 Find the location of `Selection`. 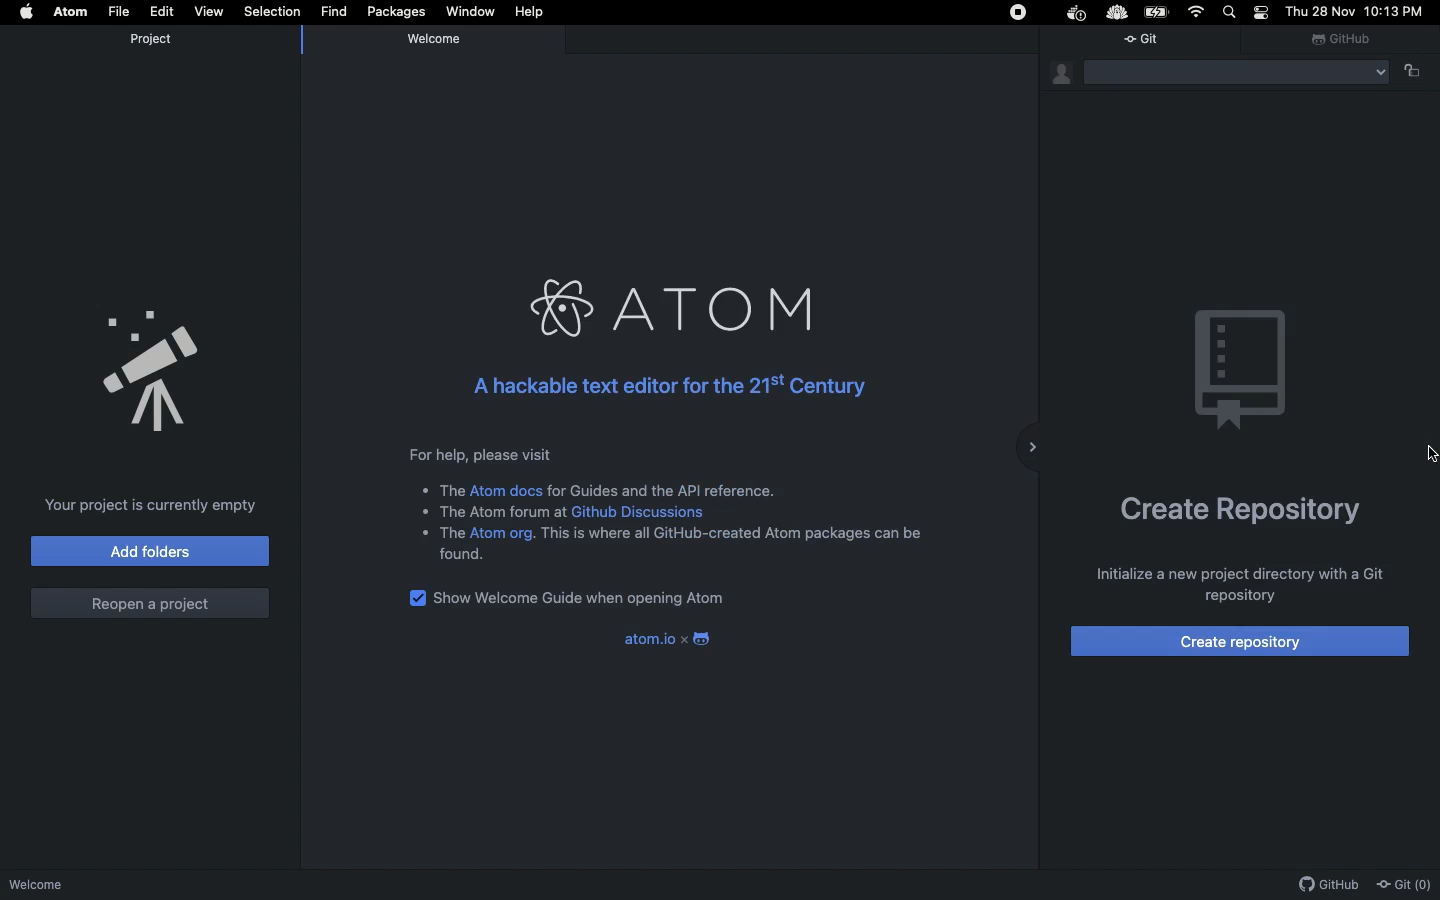

Selection is located at coordinates (272, 11).